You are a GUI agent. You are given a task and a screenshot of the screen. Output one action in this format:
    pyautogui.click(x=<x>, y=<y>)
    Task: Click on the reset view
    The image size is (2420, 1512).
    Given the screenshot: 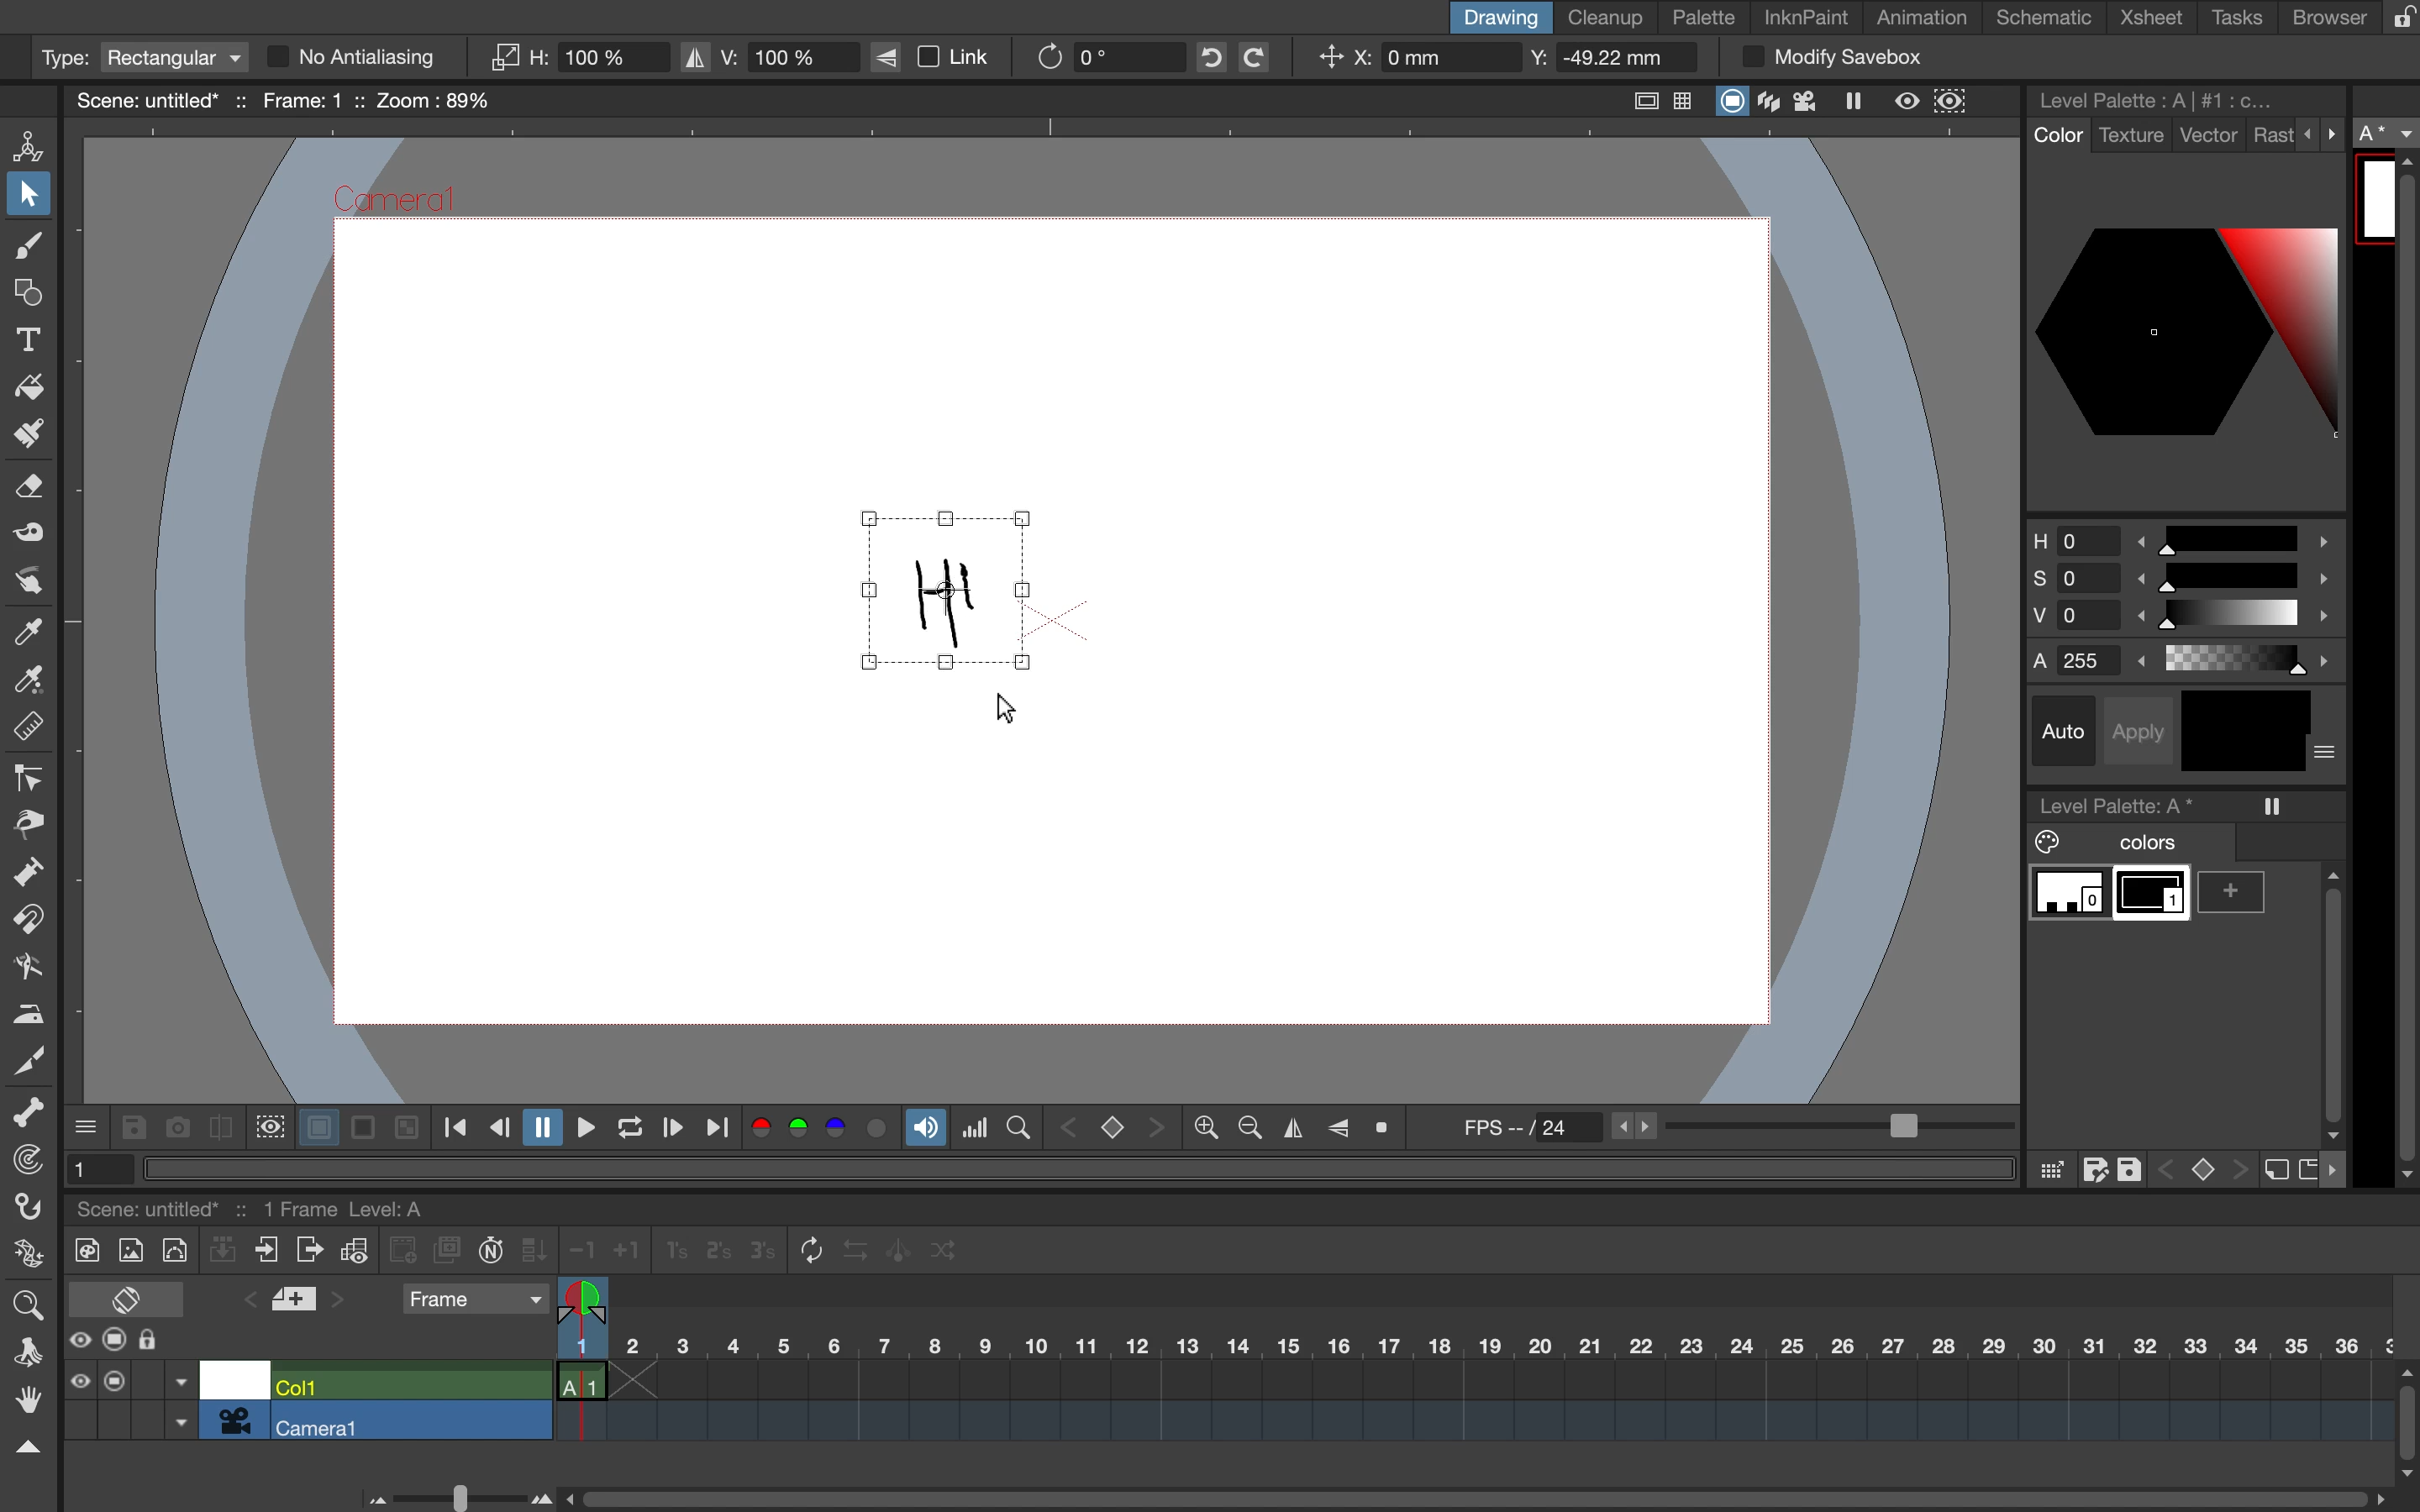 What is the action you would take?
    pyautogui.click(x=1389, y=1129)
    